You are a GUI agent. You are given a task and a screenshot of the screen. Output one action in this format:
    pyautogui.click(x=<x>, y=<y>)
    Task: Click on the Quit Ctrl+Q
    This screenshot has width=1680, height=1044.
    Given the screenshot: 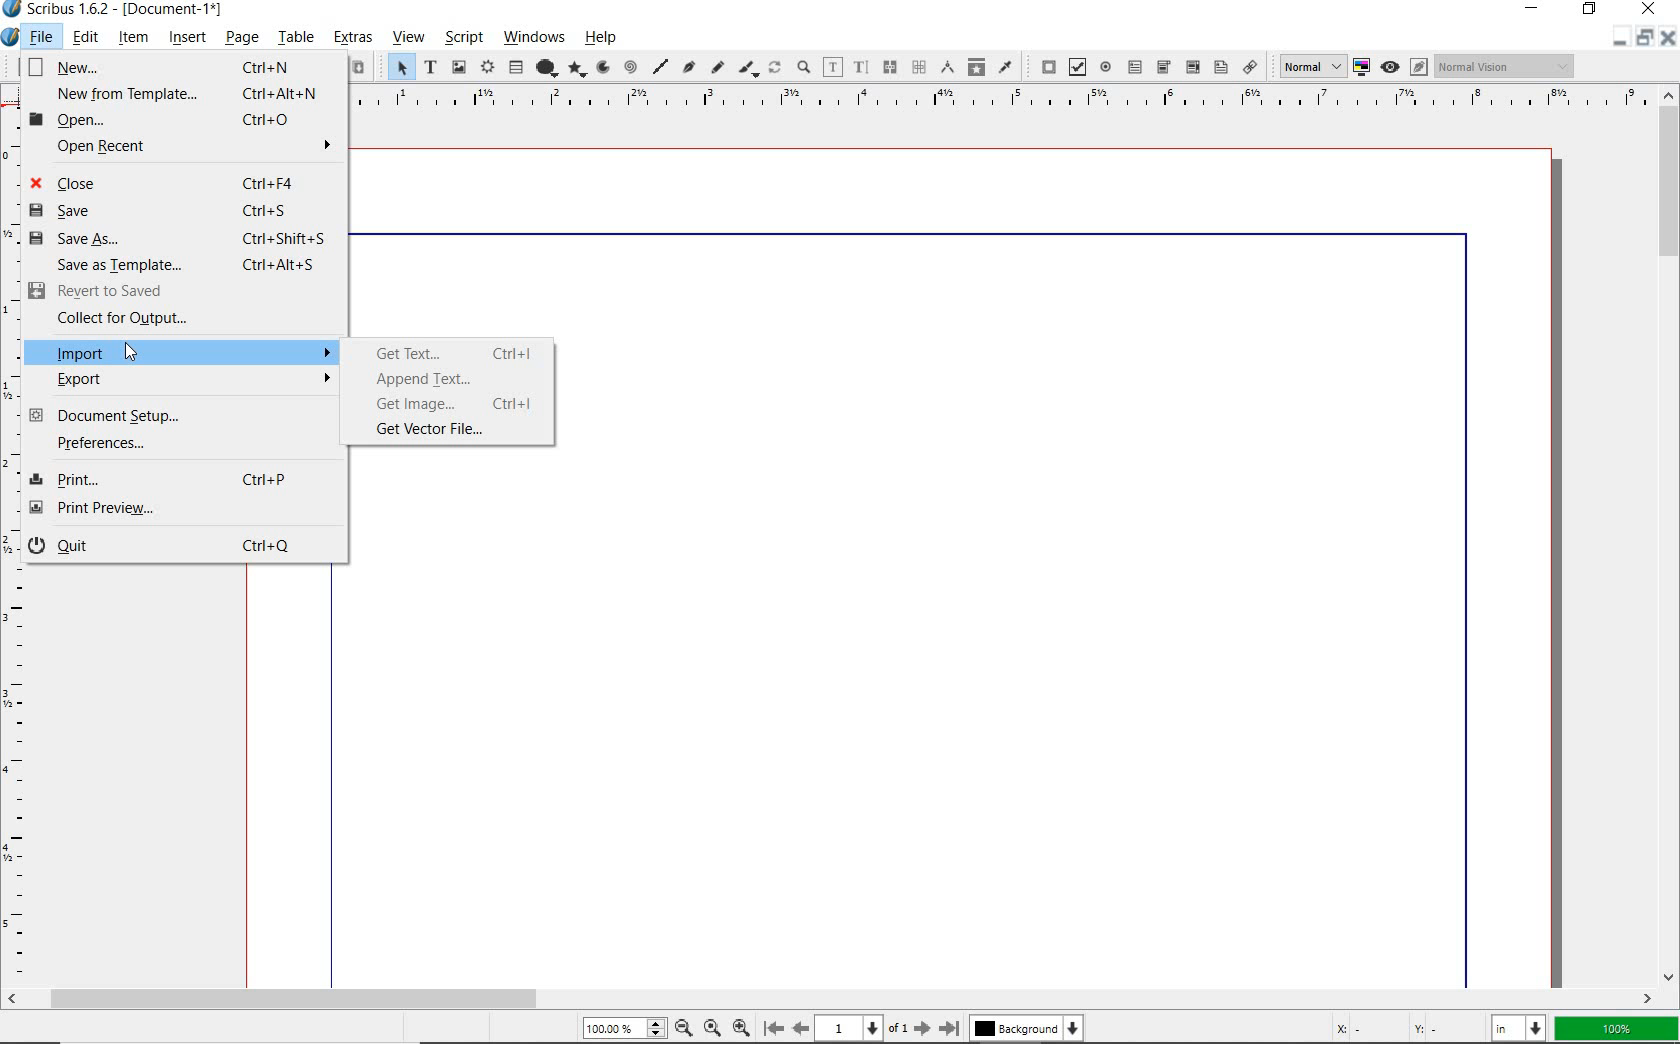 What is the action you would take?
    pyautogui.click(x=183, y=547)
    